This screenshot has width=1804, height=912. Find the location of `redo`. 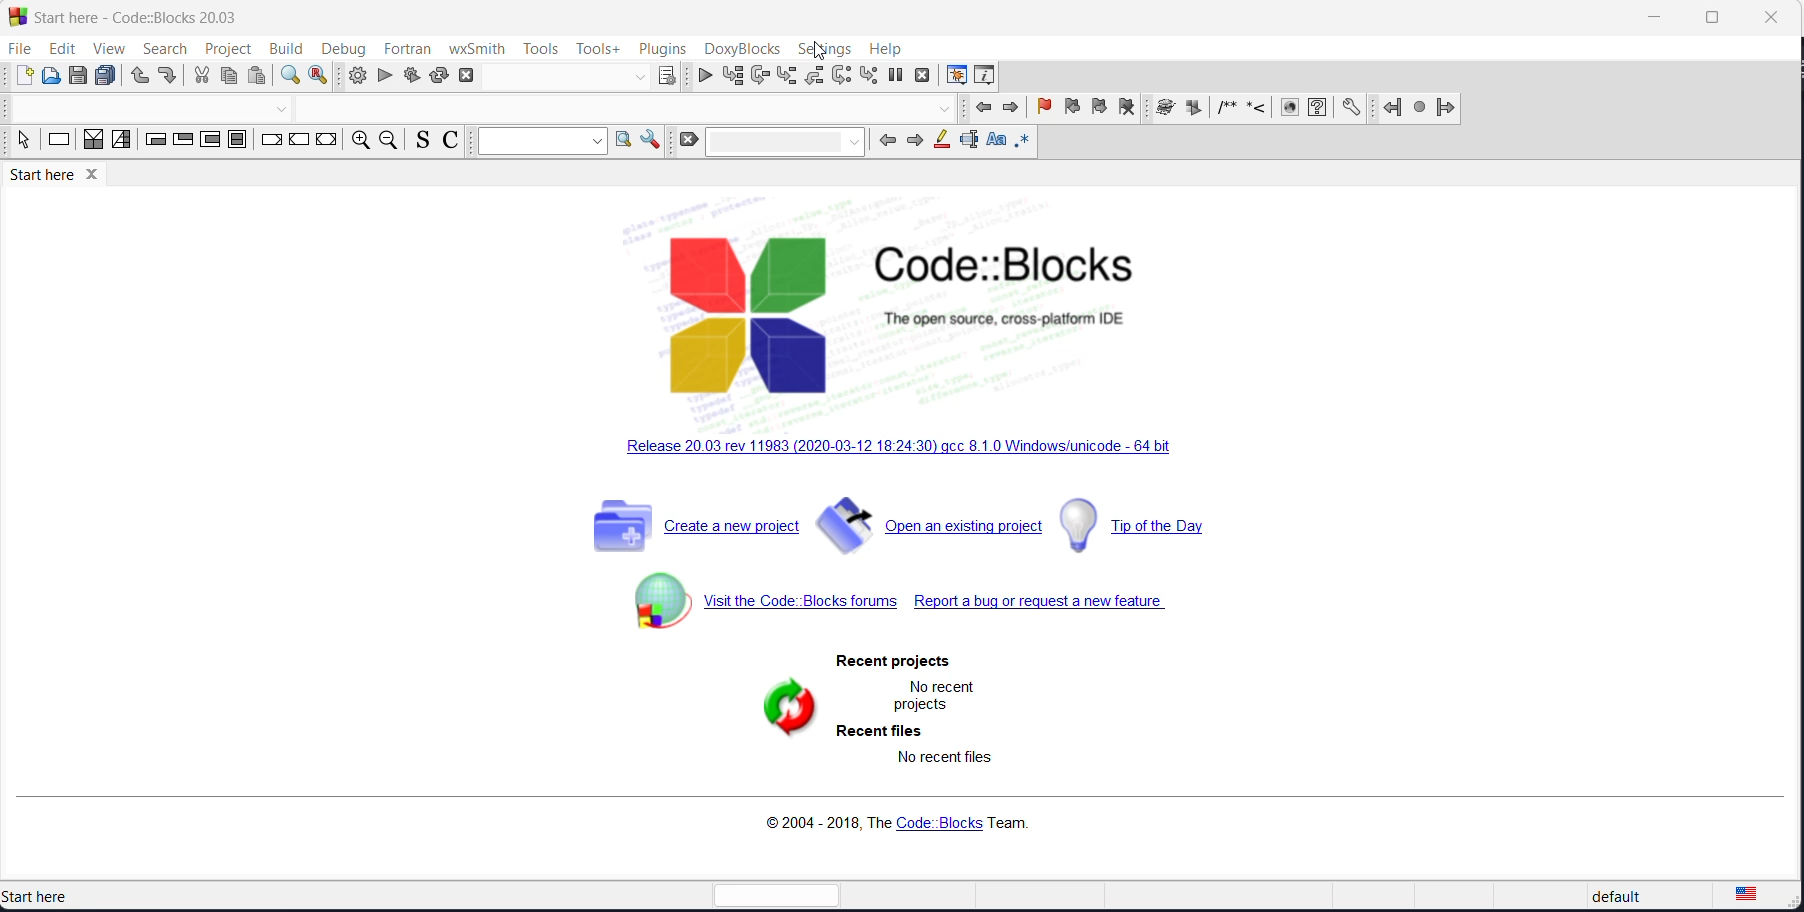

redo is located at coordinates (169, 78).